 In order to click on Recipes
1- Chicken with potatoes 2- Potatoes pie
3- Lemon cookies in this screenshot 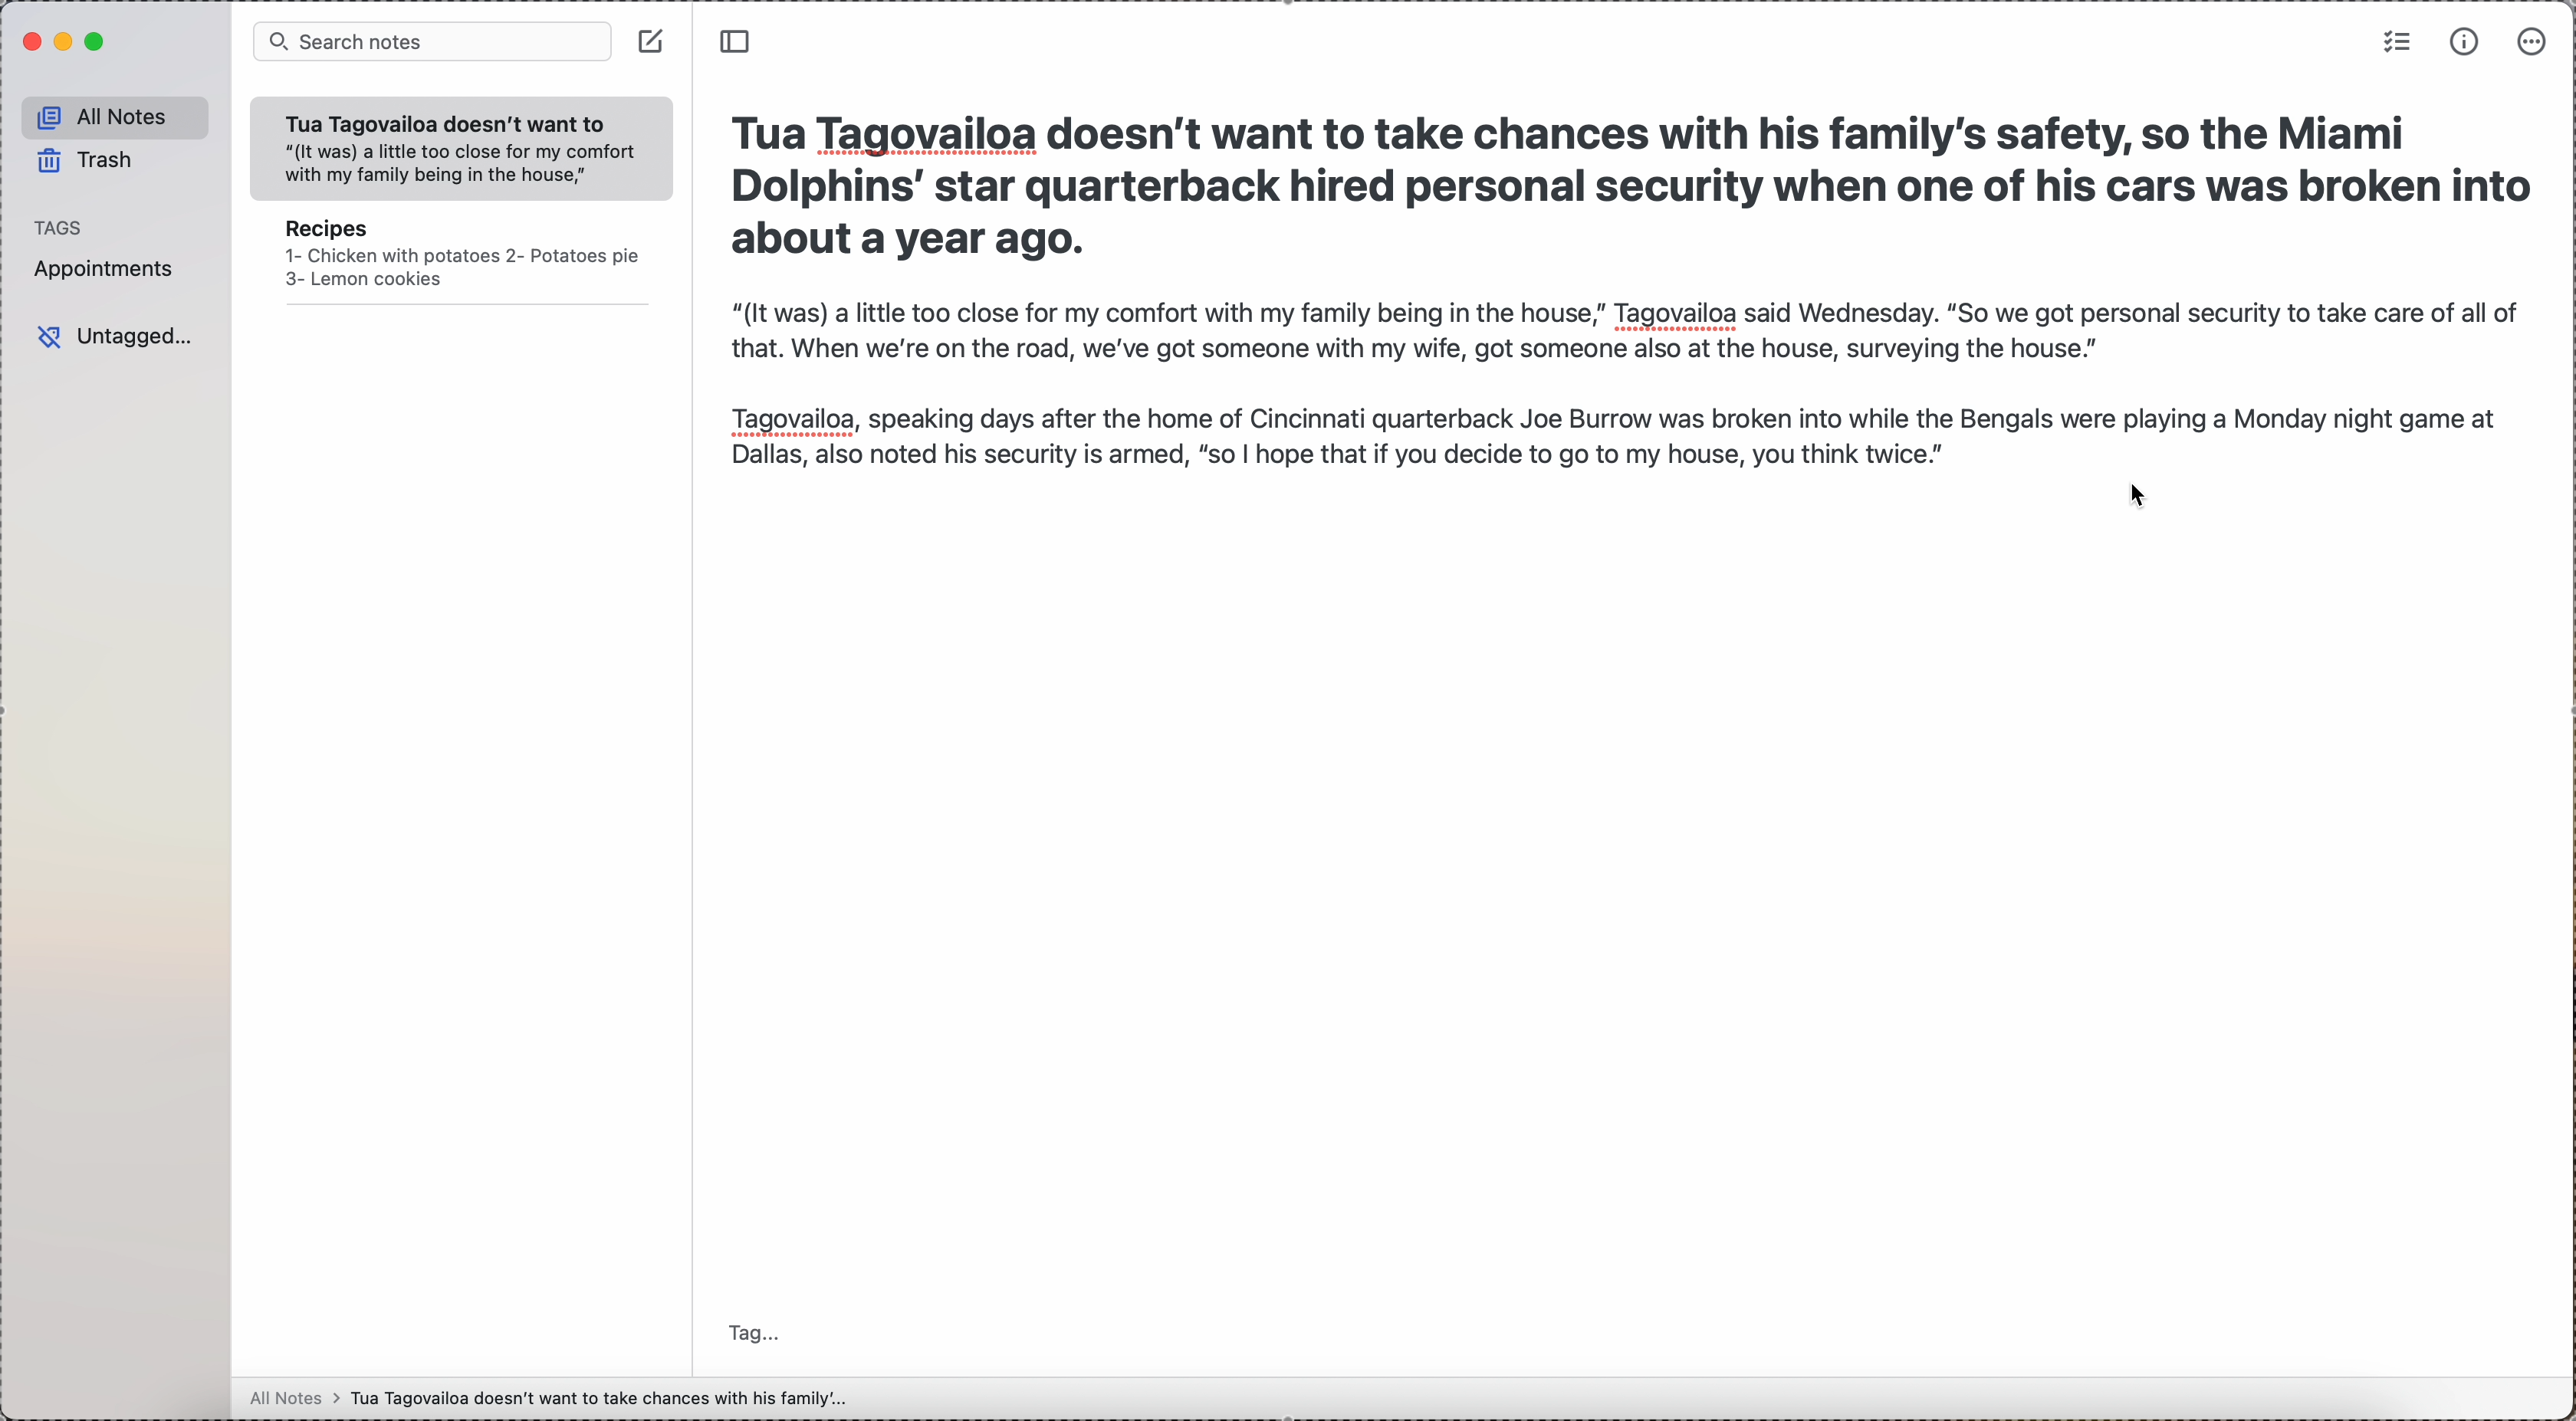, I will do `click(458, 262)`.